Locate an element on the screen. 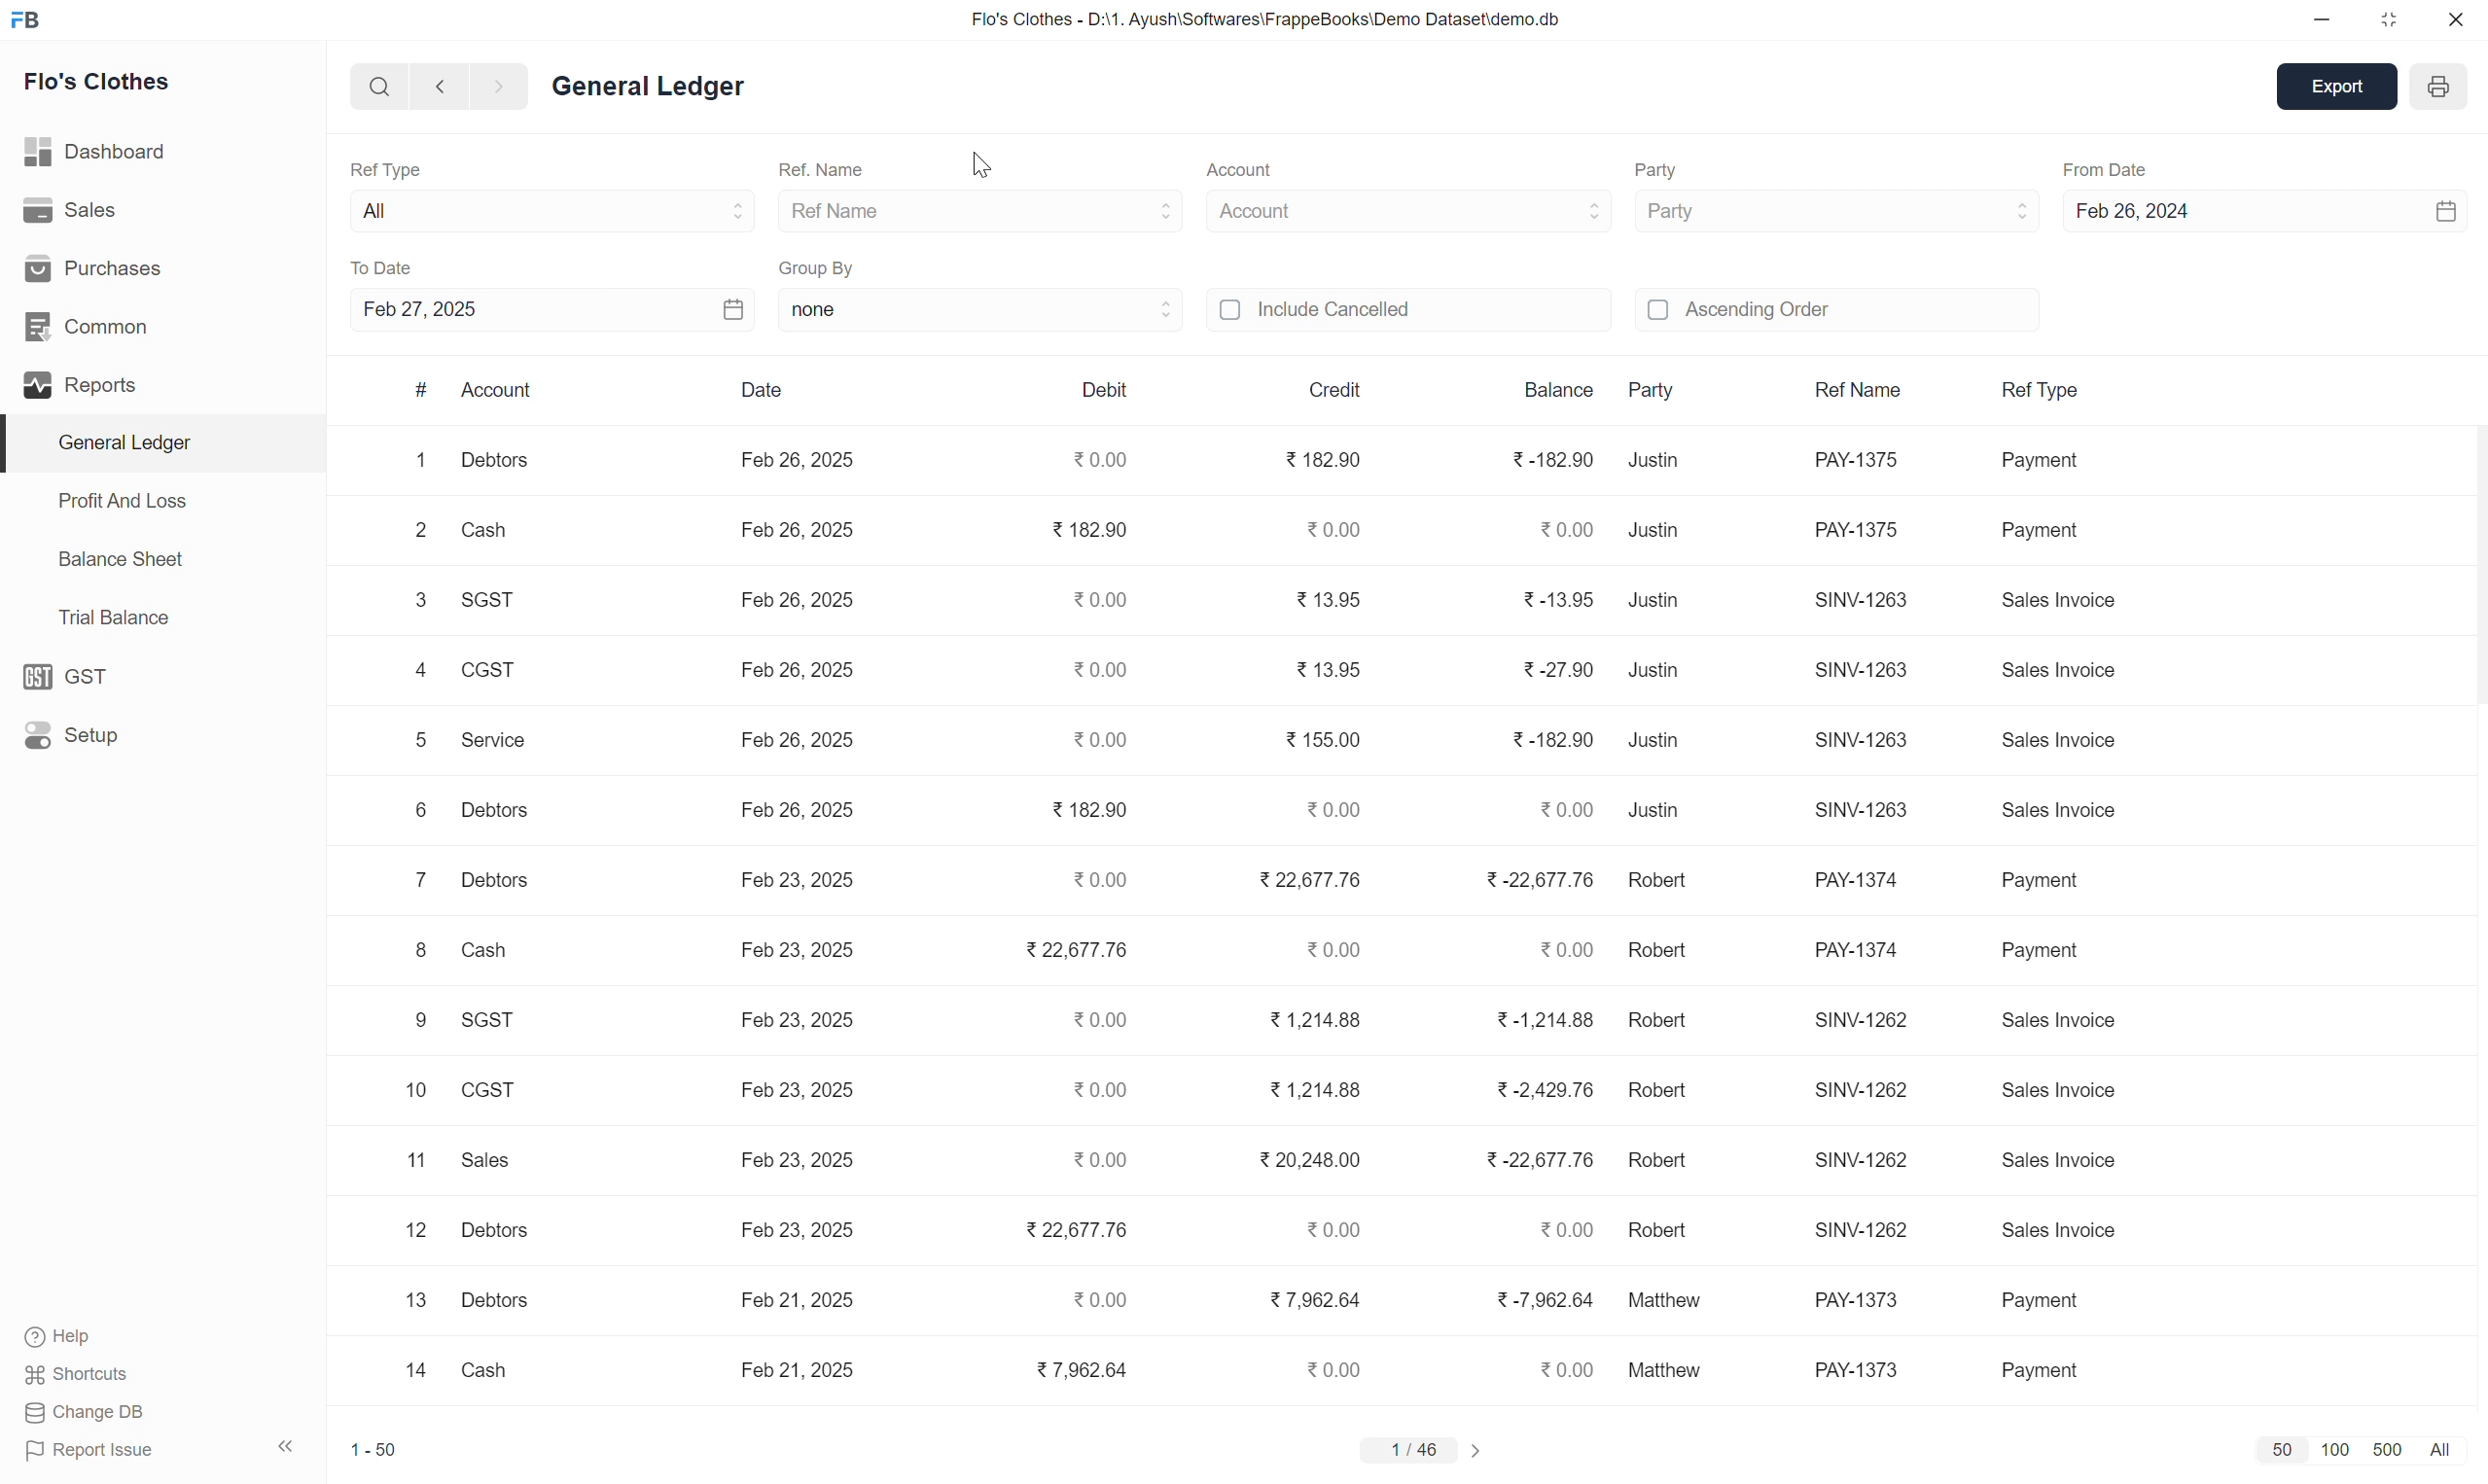  sgst is located at coordinates (489, 601).